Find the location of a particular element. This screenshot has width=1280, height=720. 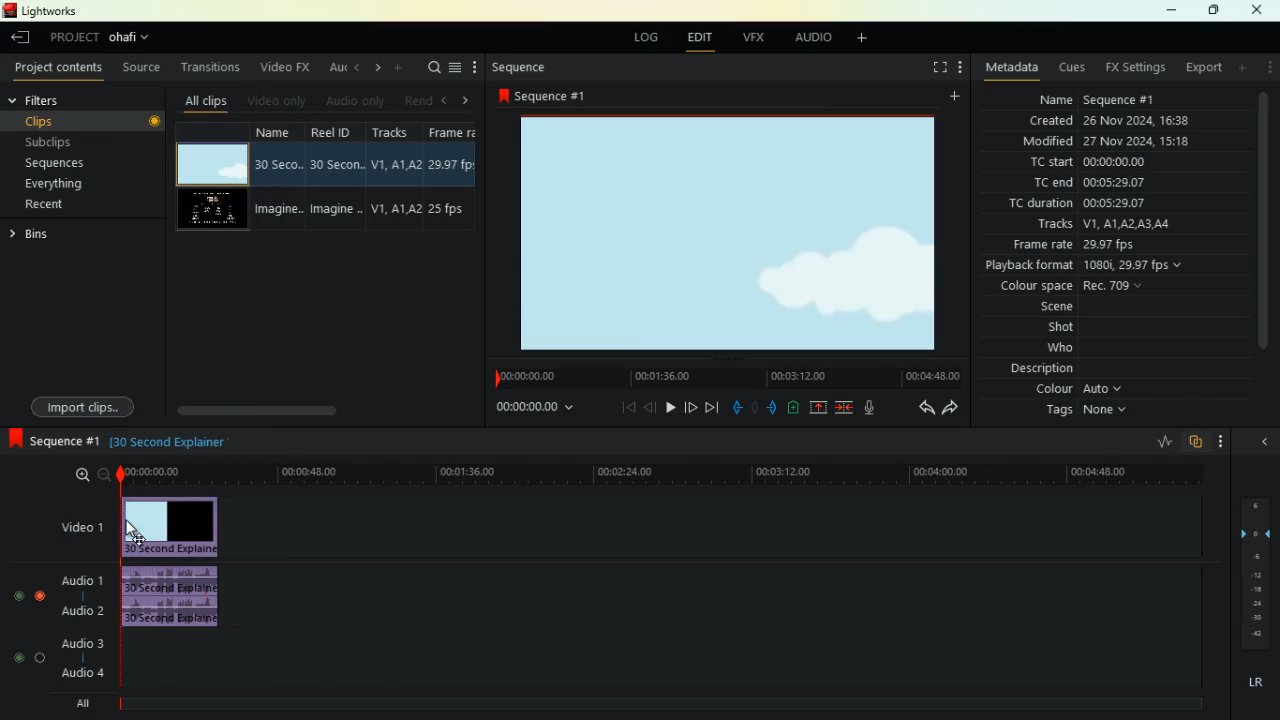

scroll is located at coordinates (292, 404).